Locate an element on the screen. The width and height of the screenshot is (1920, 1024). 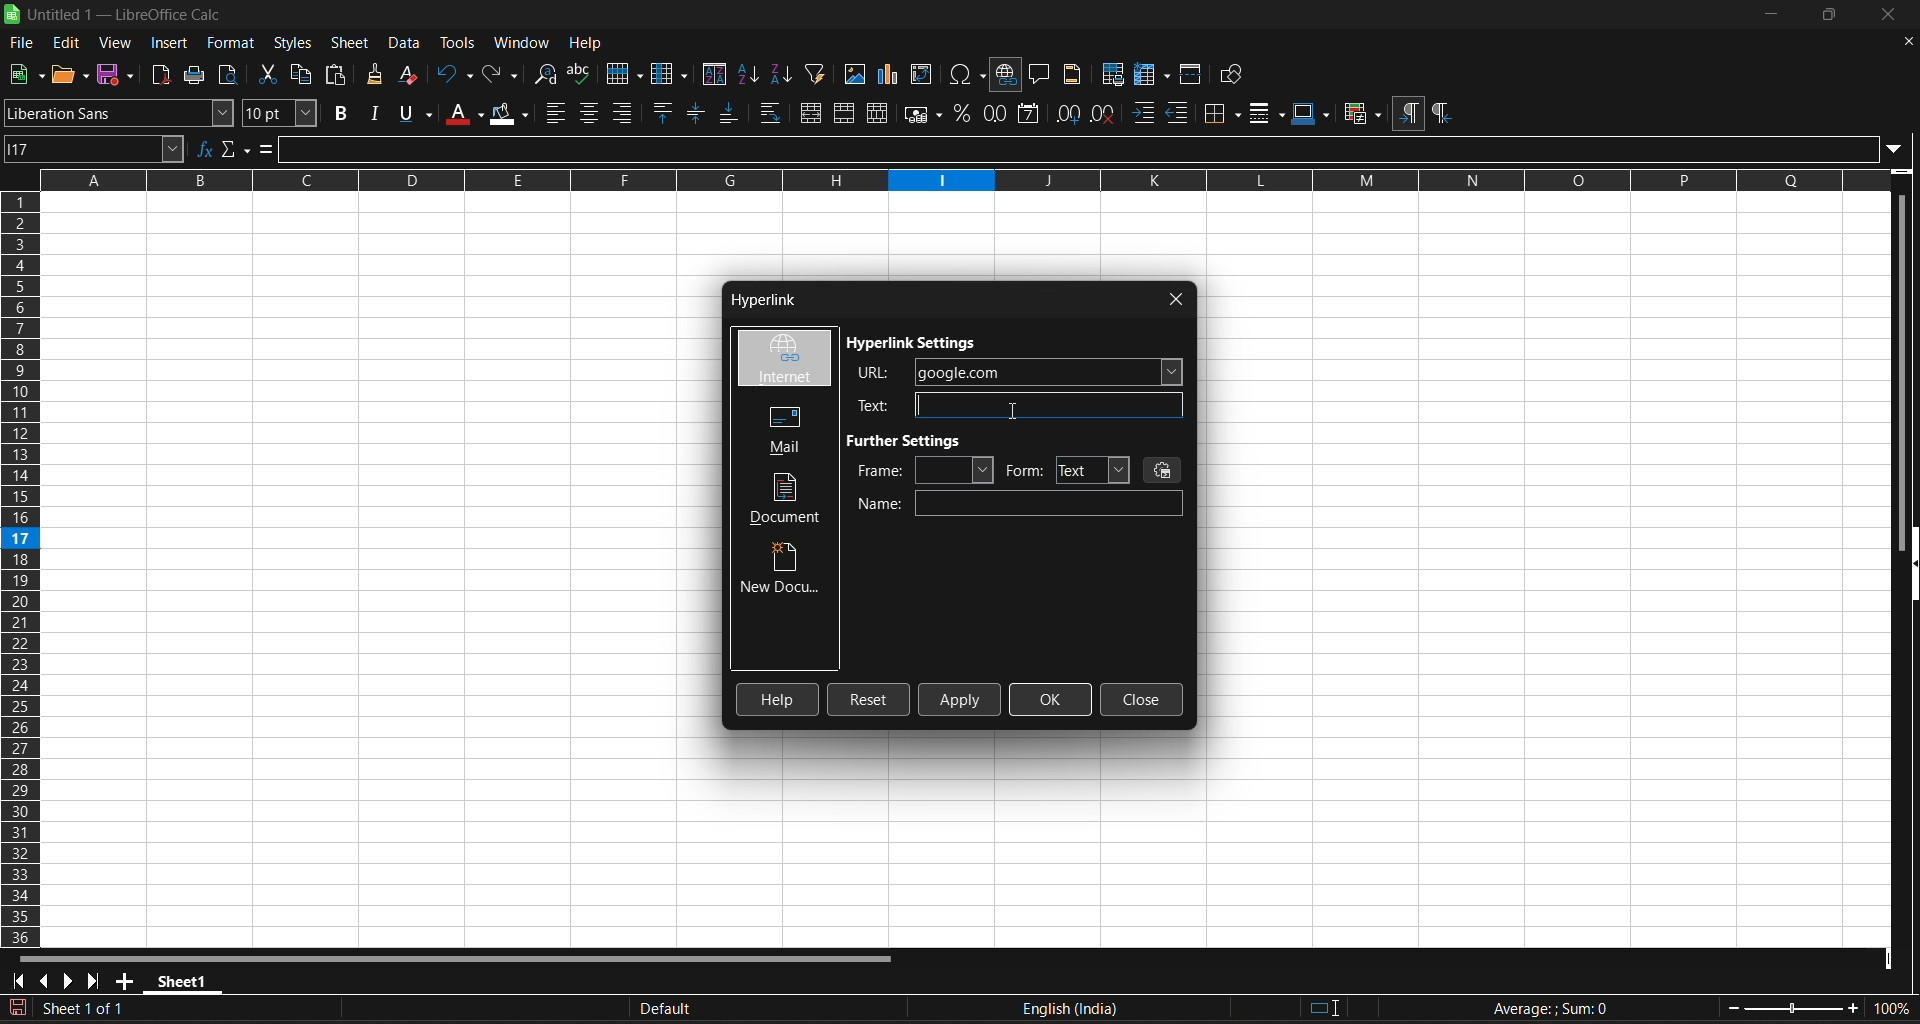
view is located at coordinates (116, 42).